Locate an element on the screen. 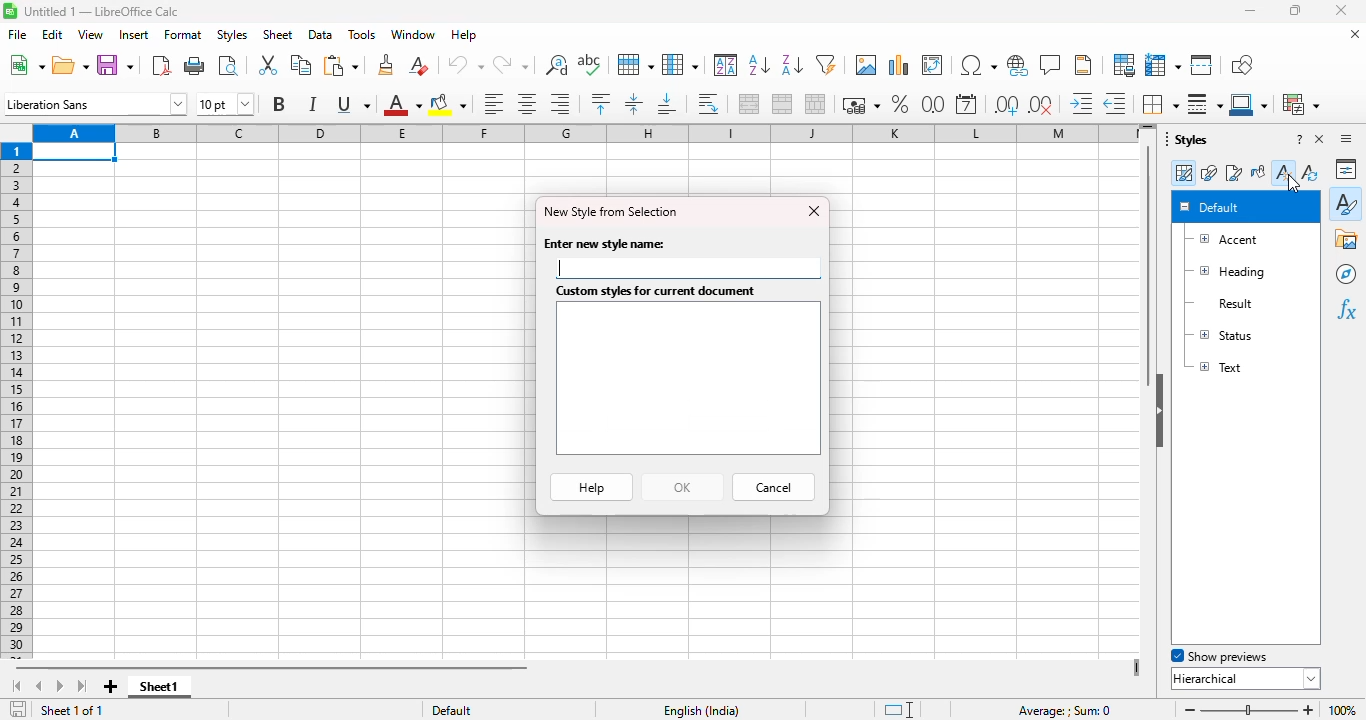  result is located at coordinates (1219, 304).